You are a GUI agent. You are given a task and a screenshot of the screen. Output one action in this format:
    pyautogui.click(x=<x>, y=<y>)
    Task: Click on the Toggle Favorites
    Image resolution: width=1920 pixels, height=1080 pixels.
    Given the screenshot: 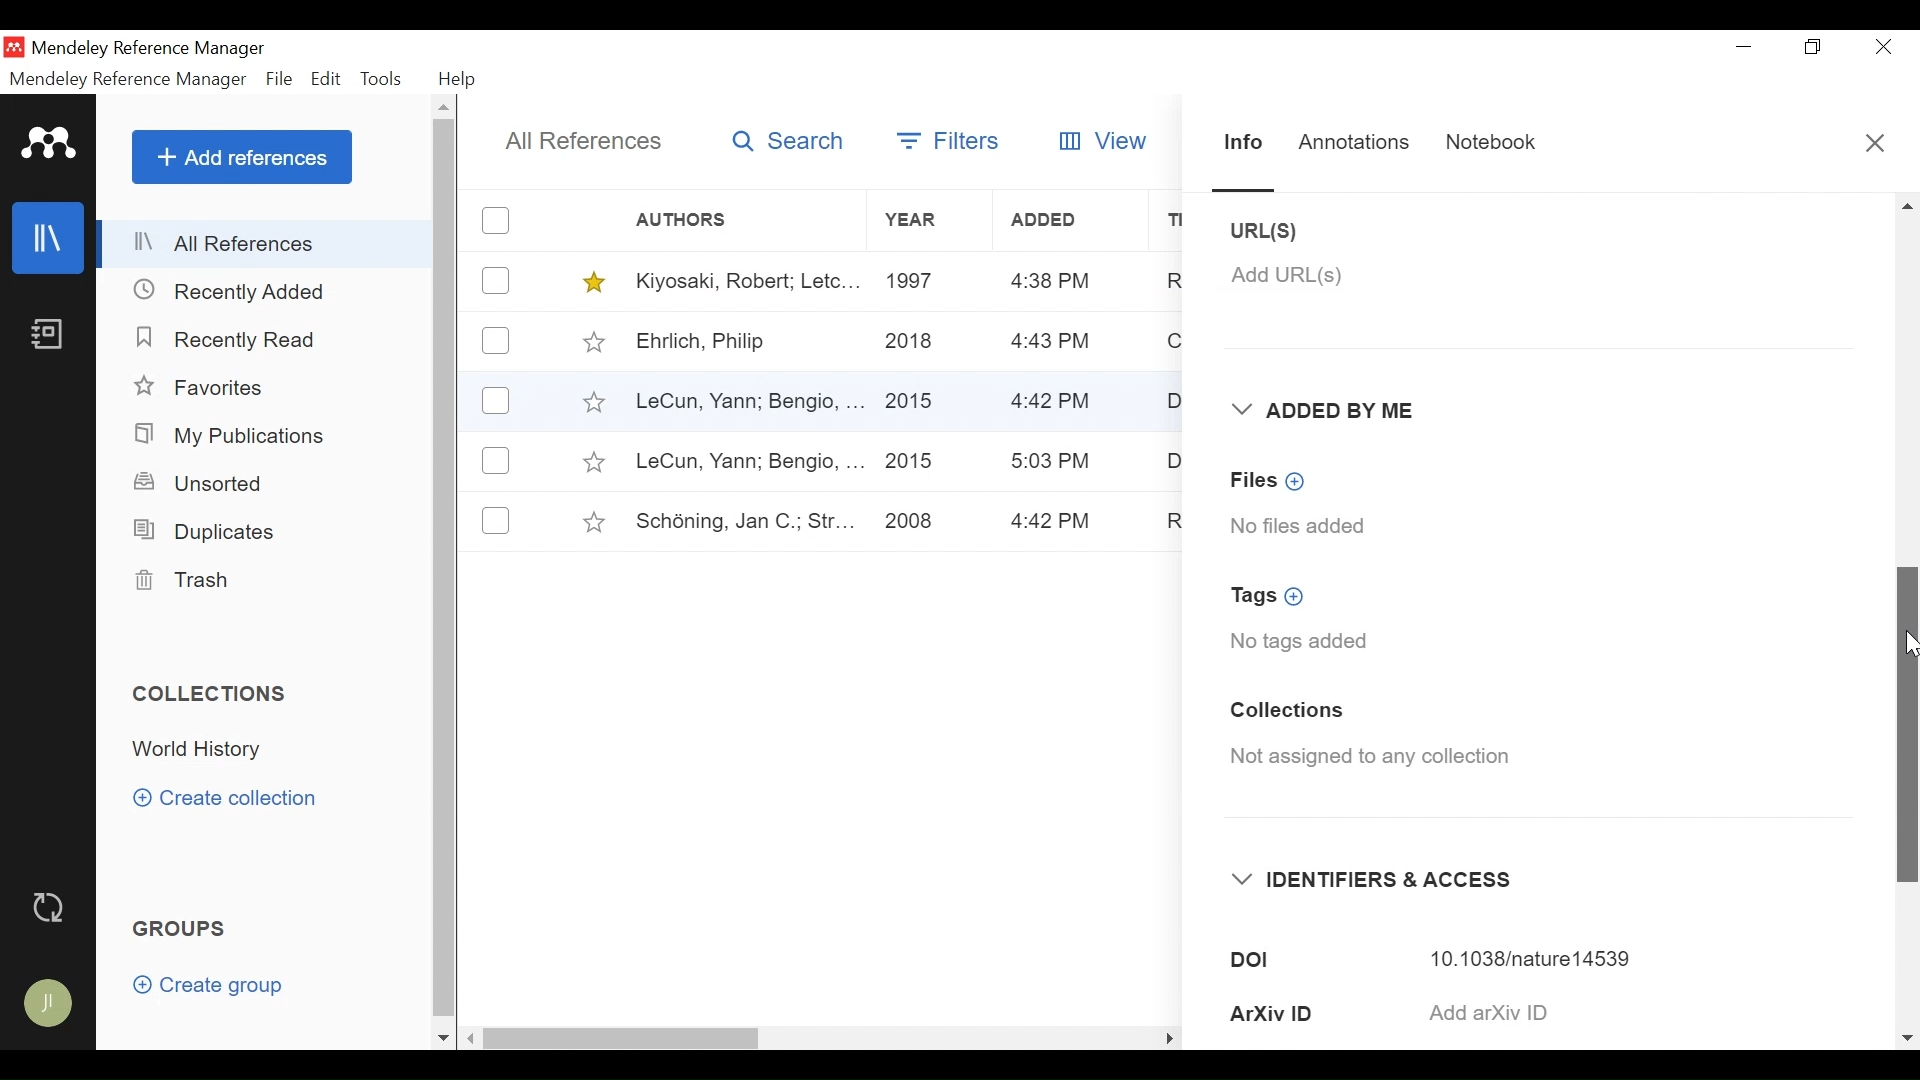 What is the action you would take?
    pyautogui.click(x=592, y=462)
    